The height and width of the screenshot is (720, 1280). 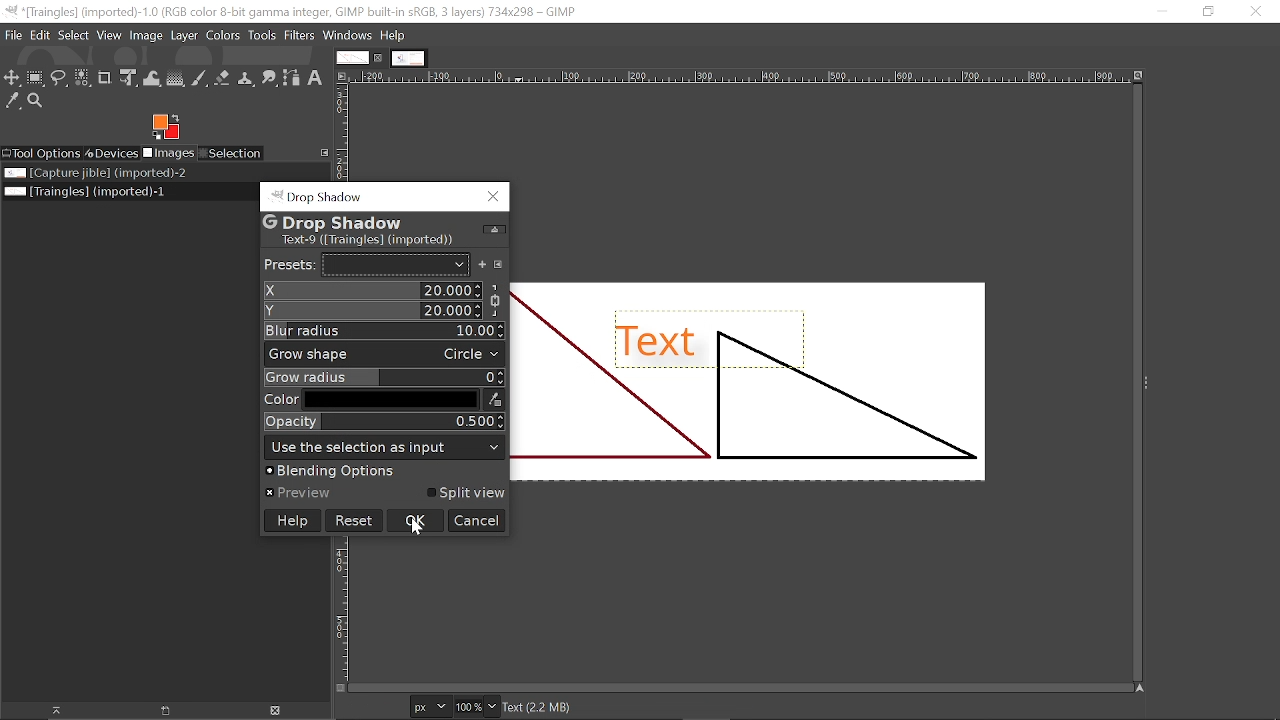 I want to click on Close current tab, so click(x=379, y=57).